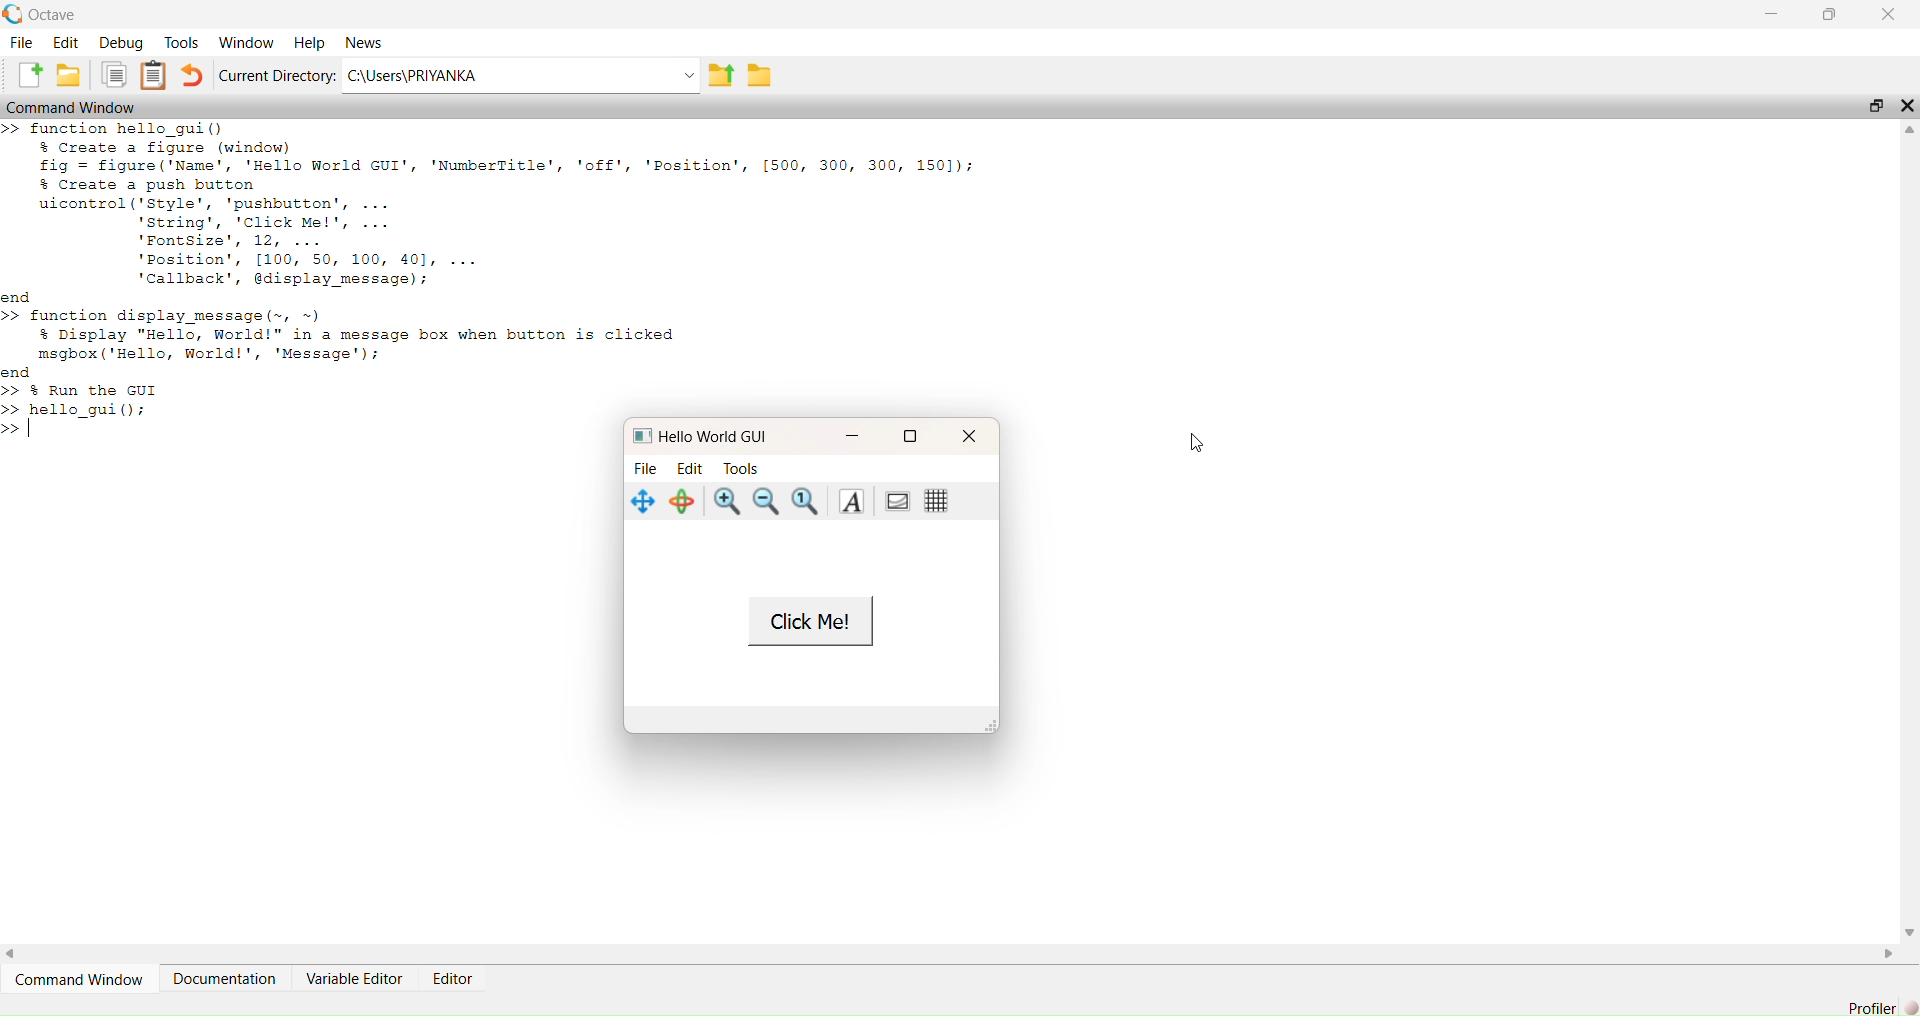 The width and height of the screenshot is (1920, 1016). What do you see at coordinates (435, 75) in the screenshot?
I see `C:\Users\PRIYANKA` at bounding box center [435, 75].